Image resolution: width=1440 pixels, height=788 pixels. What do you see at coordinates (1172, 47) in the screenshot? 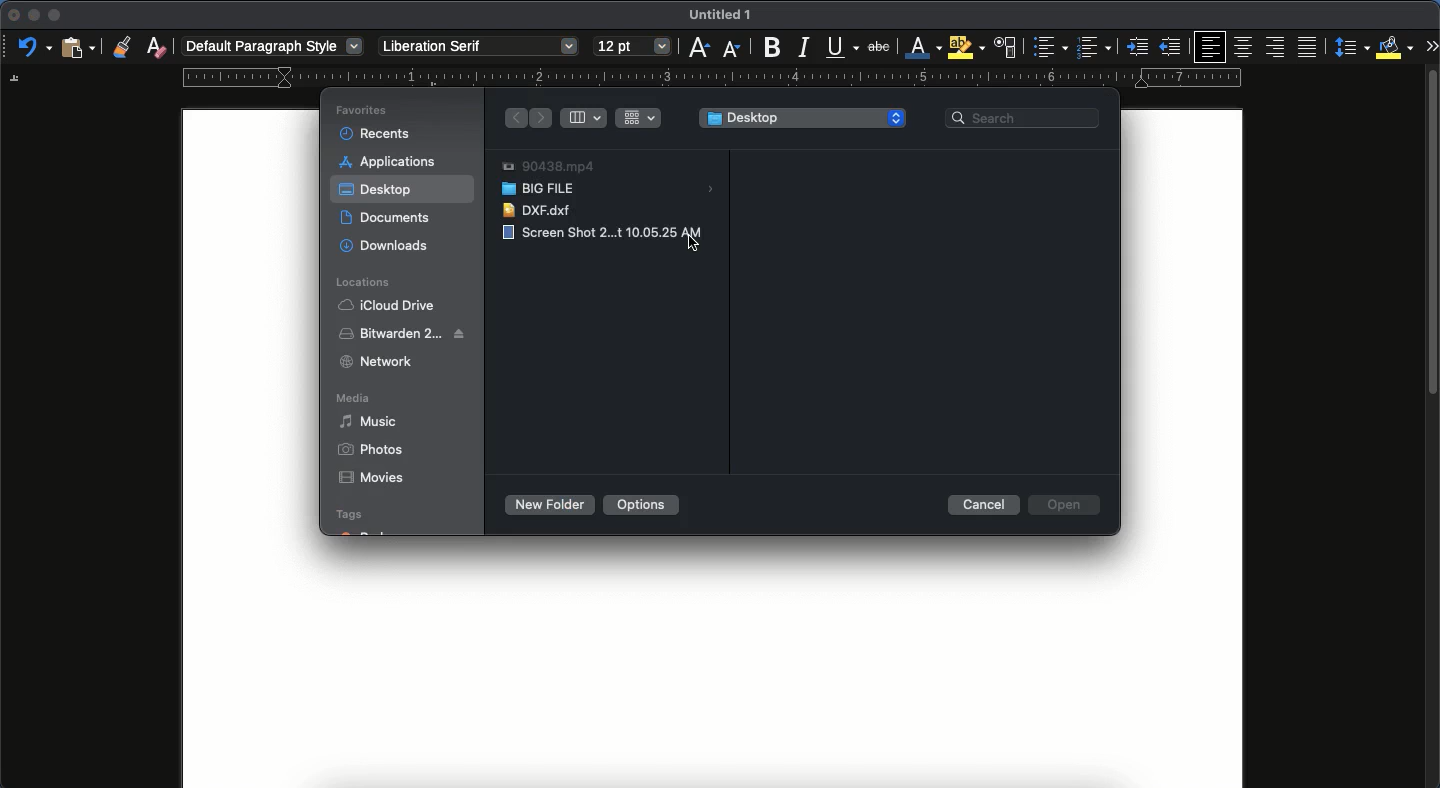
I see `unindent` at bounding box center [1172, 47].